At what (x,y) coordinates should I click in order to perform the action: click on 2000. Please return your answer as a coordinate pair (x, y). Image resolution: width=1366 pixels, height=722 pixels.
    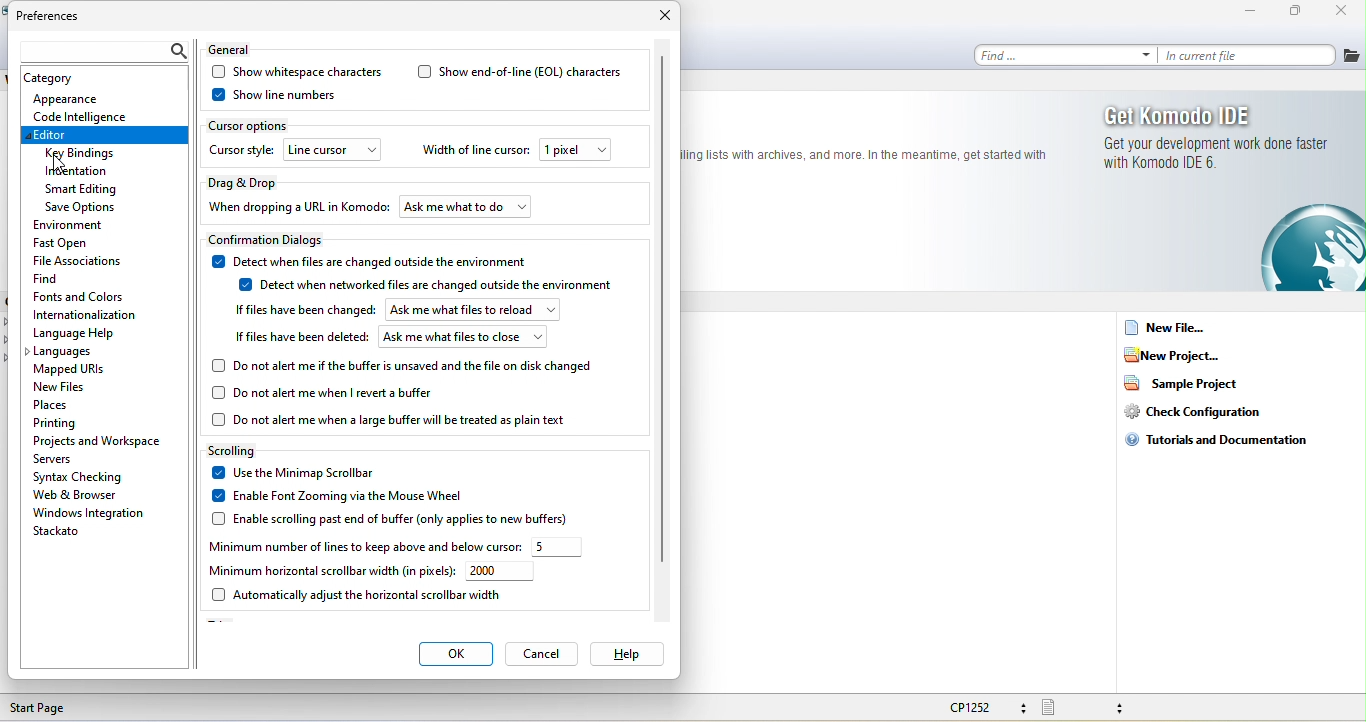
    Looking at the image, I should click on (502, 572).